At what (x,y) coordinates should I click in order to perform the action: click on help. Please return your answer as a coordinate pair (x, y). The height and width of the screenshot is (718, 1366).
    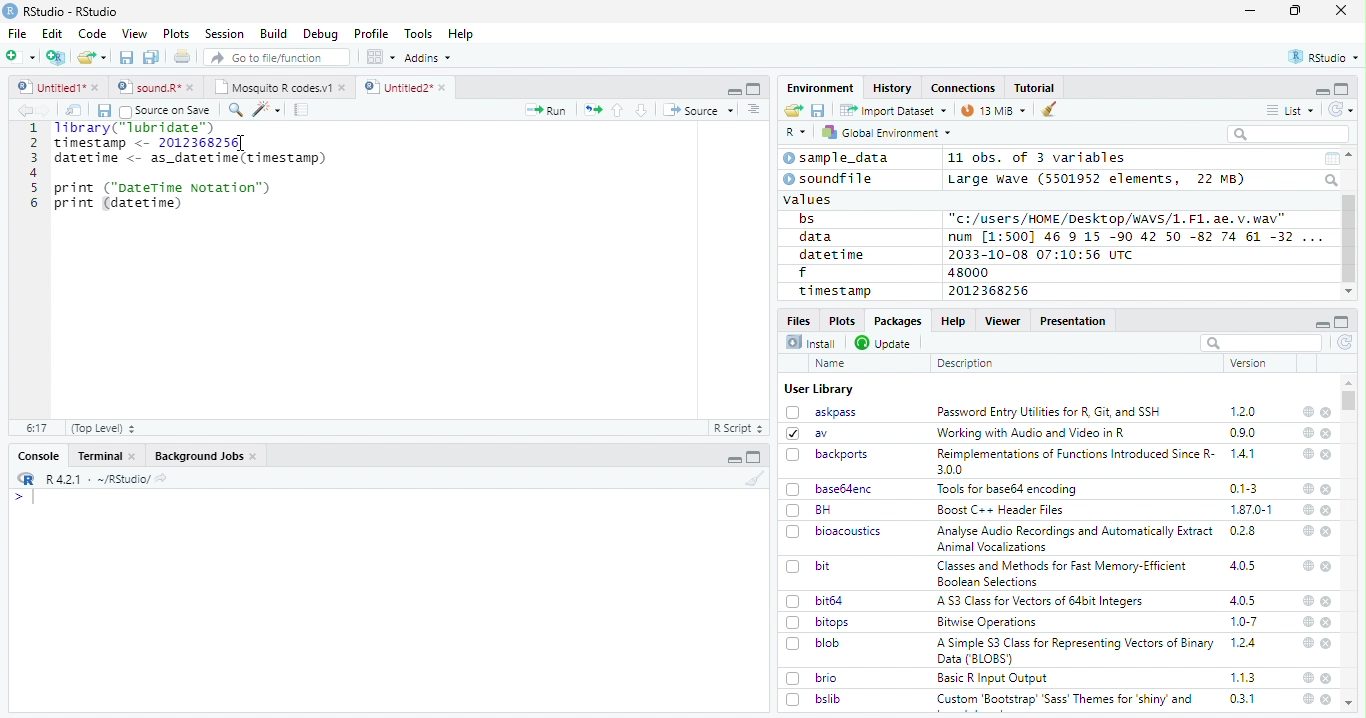
    Looking at the image, I should click on (1308, 677).